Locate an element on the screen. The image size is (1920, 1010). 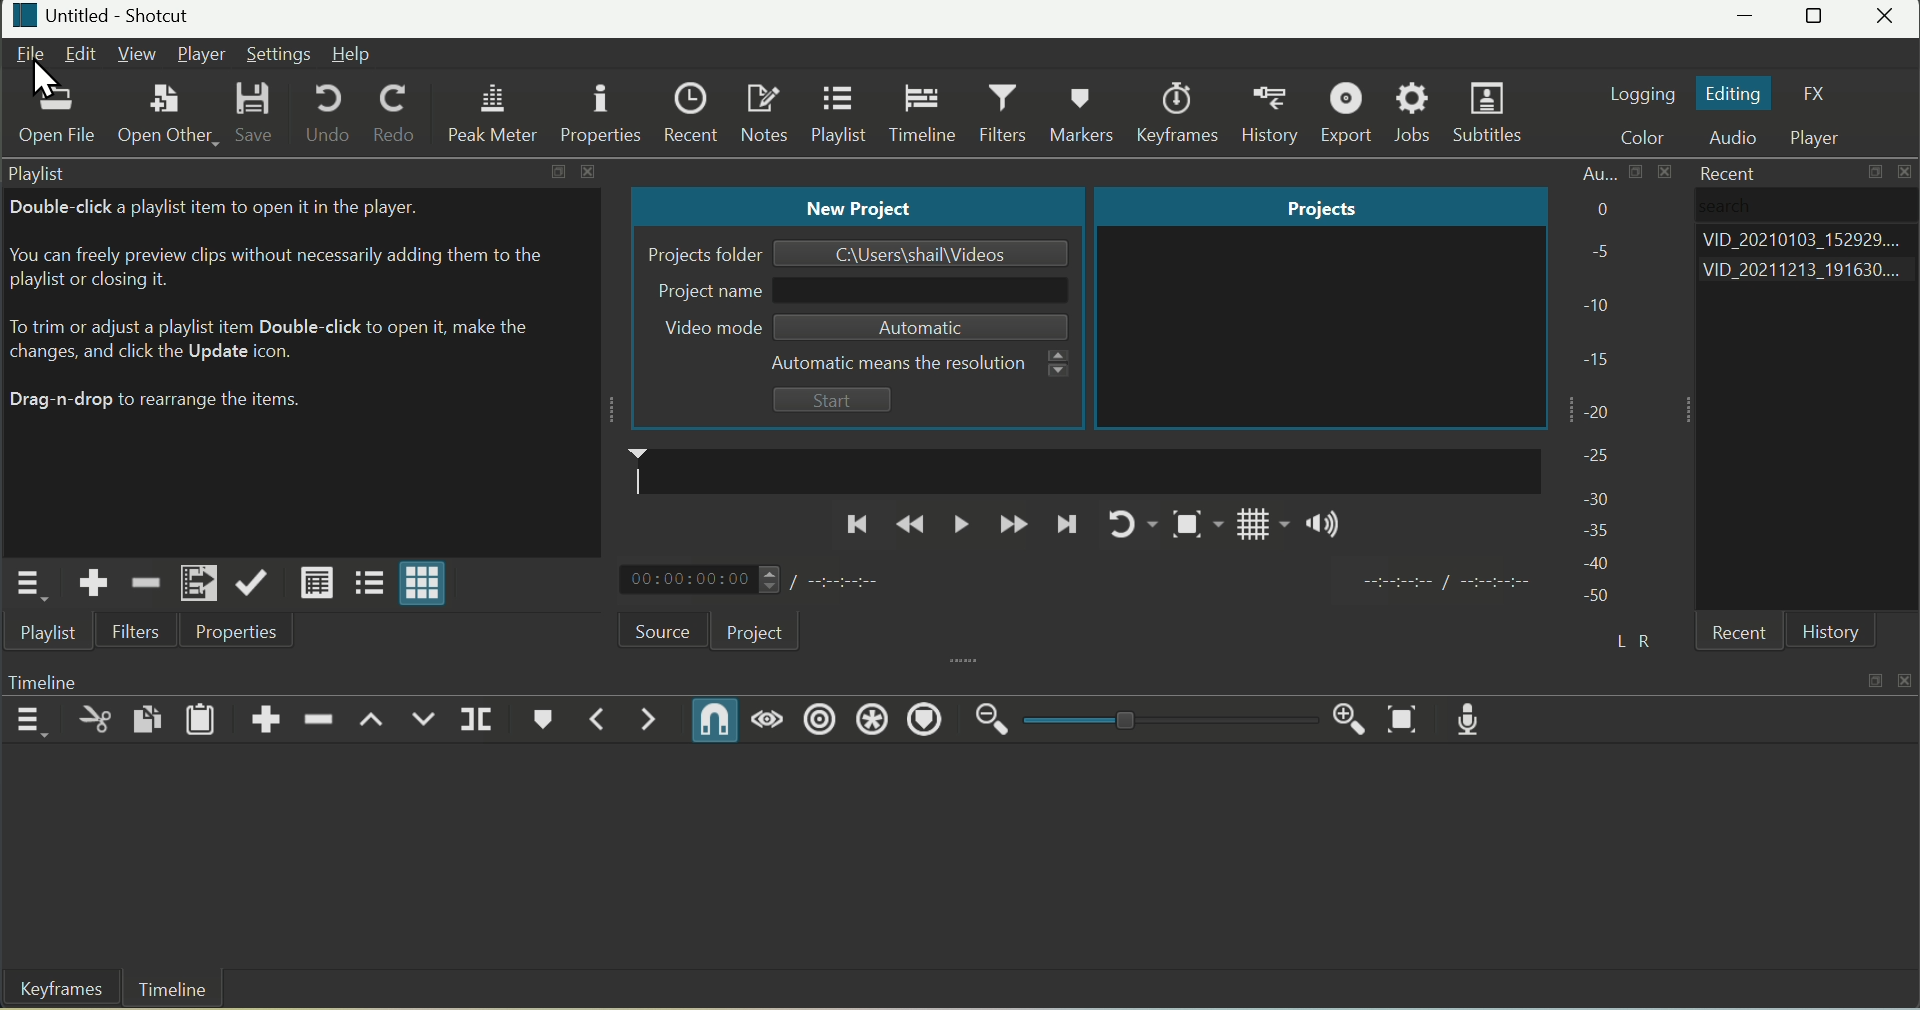
Playlist is located at coordinates (838, 116).